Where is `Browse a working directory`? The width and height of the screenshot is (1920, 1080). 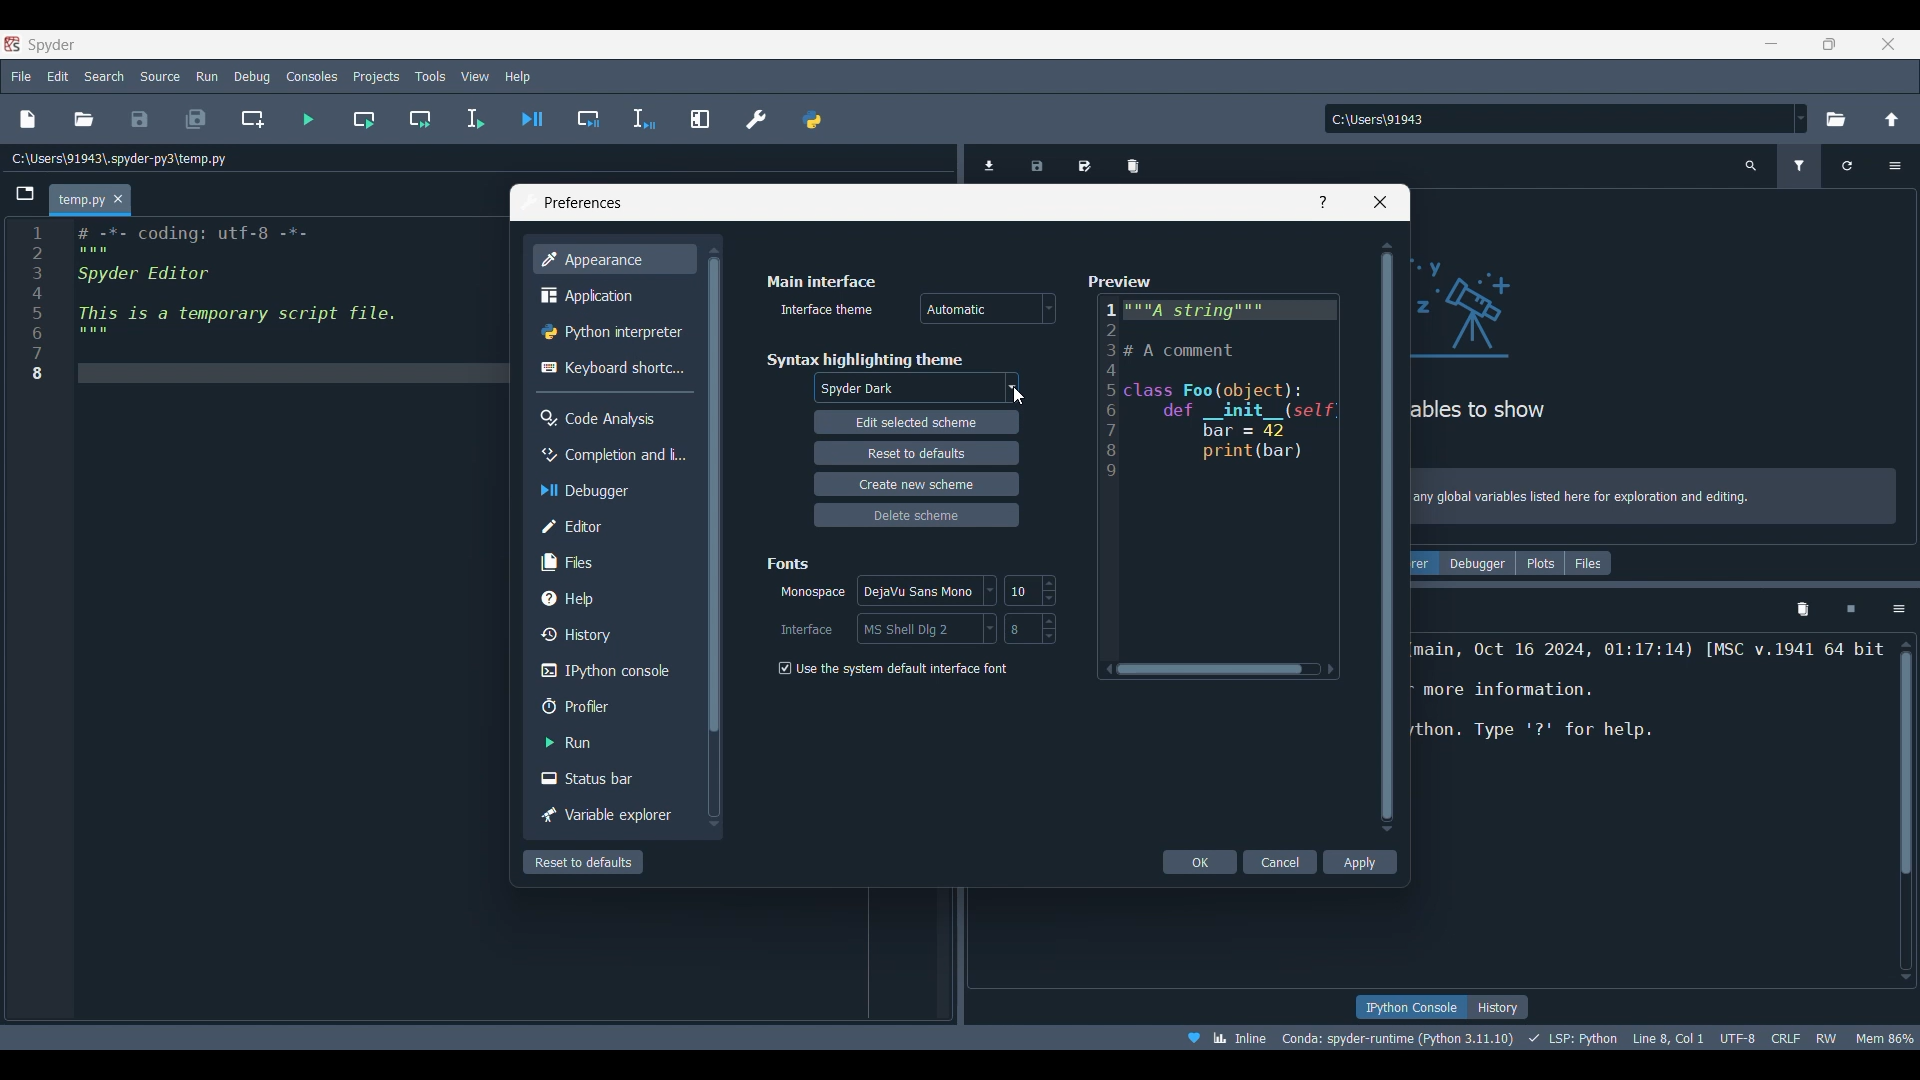 Browse a working directory is located at coordinates (1834, 119).